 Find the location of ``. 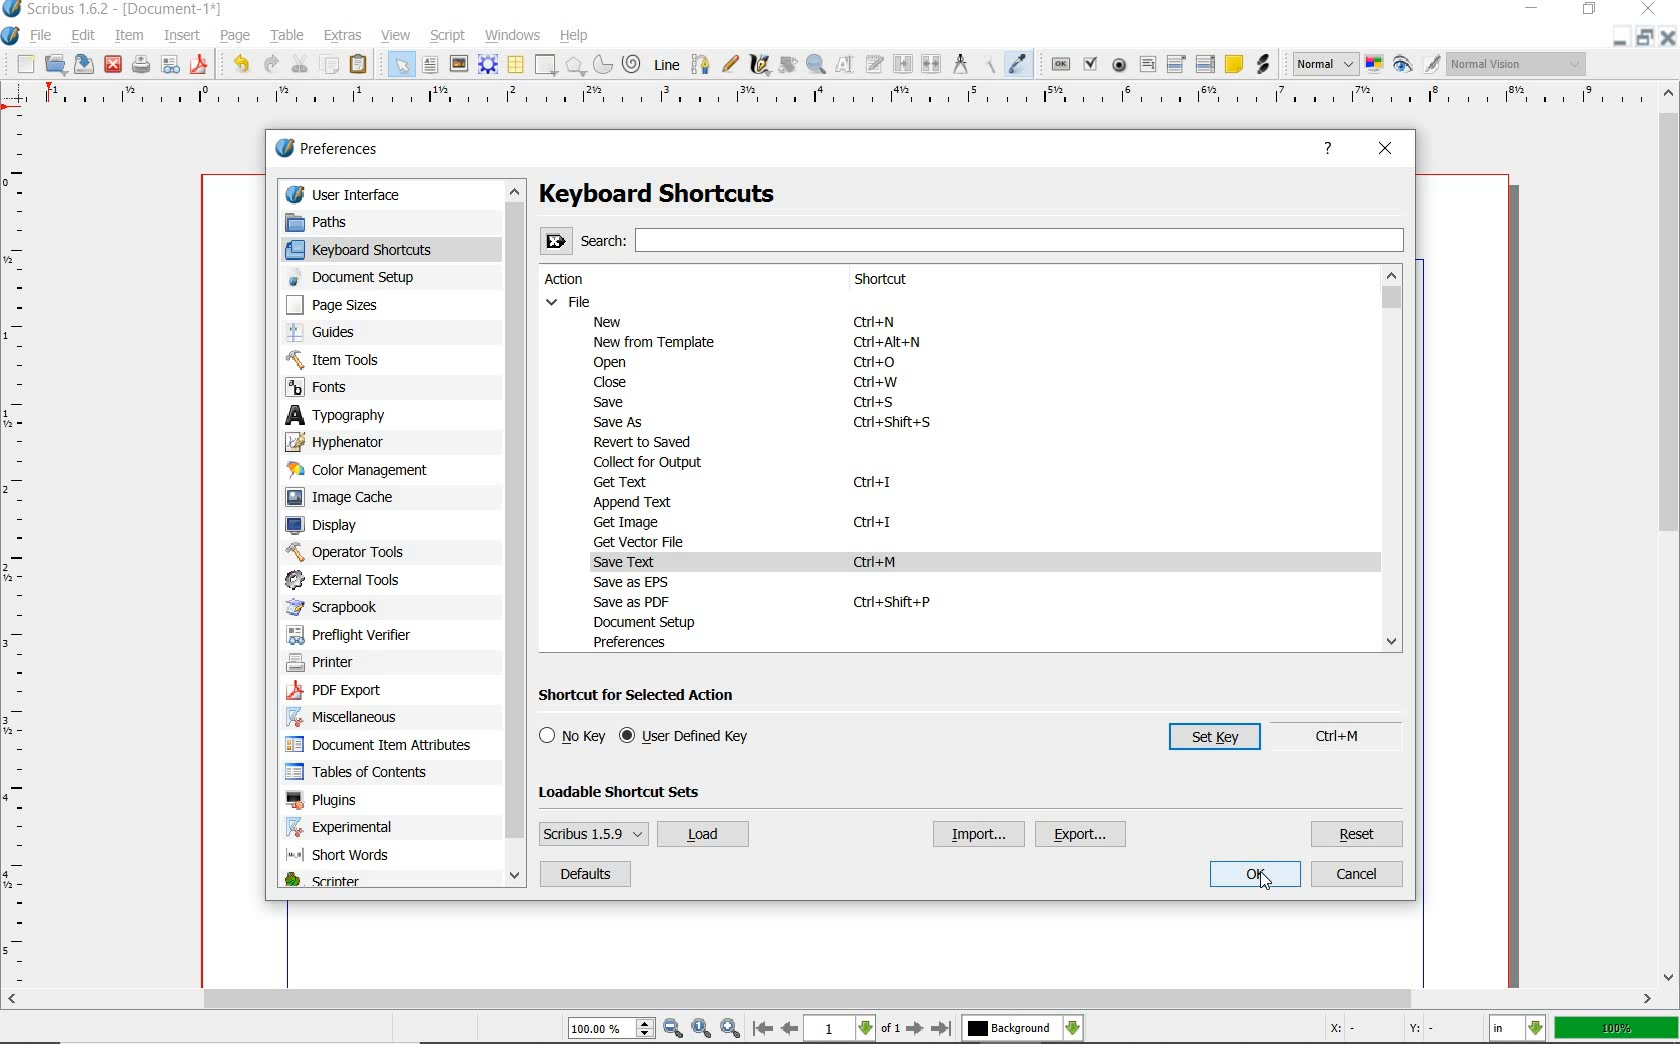

 is located at coordinates (170, 68).